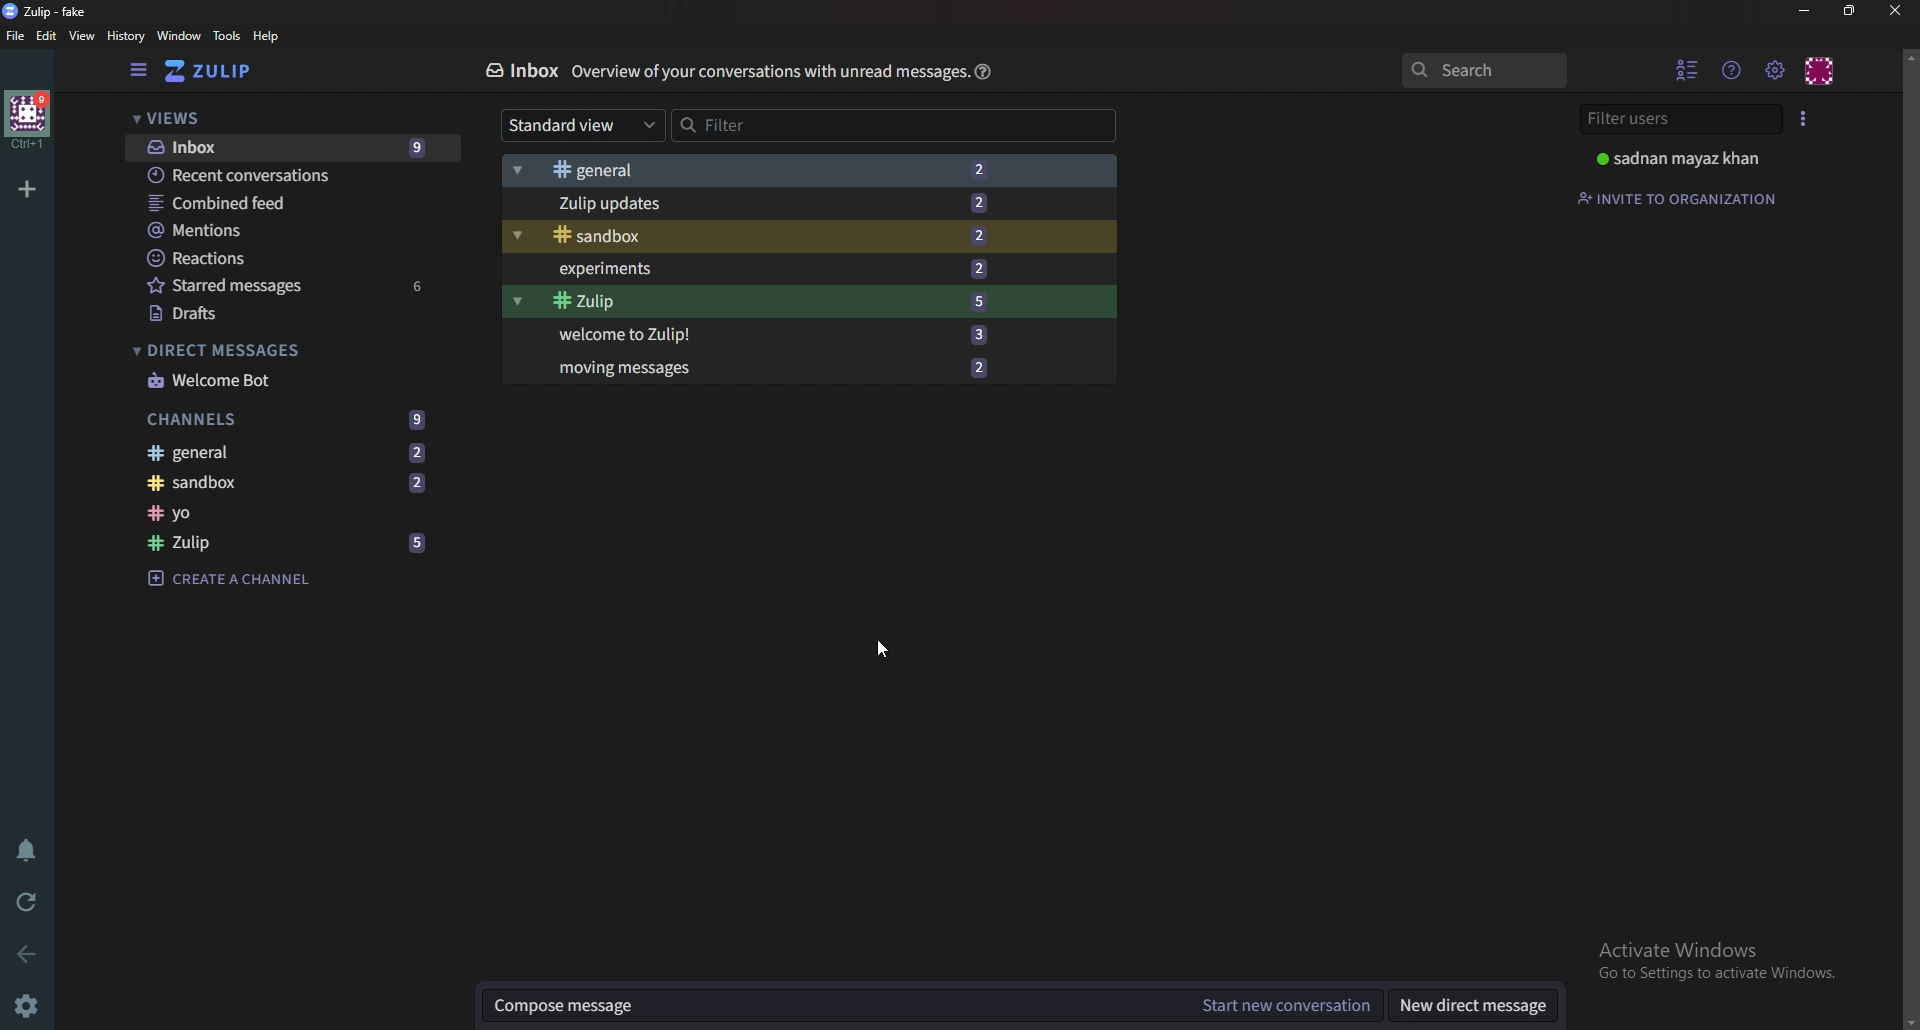  I want to click on starred messages, so click(287, 284).